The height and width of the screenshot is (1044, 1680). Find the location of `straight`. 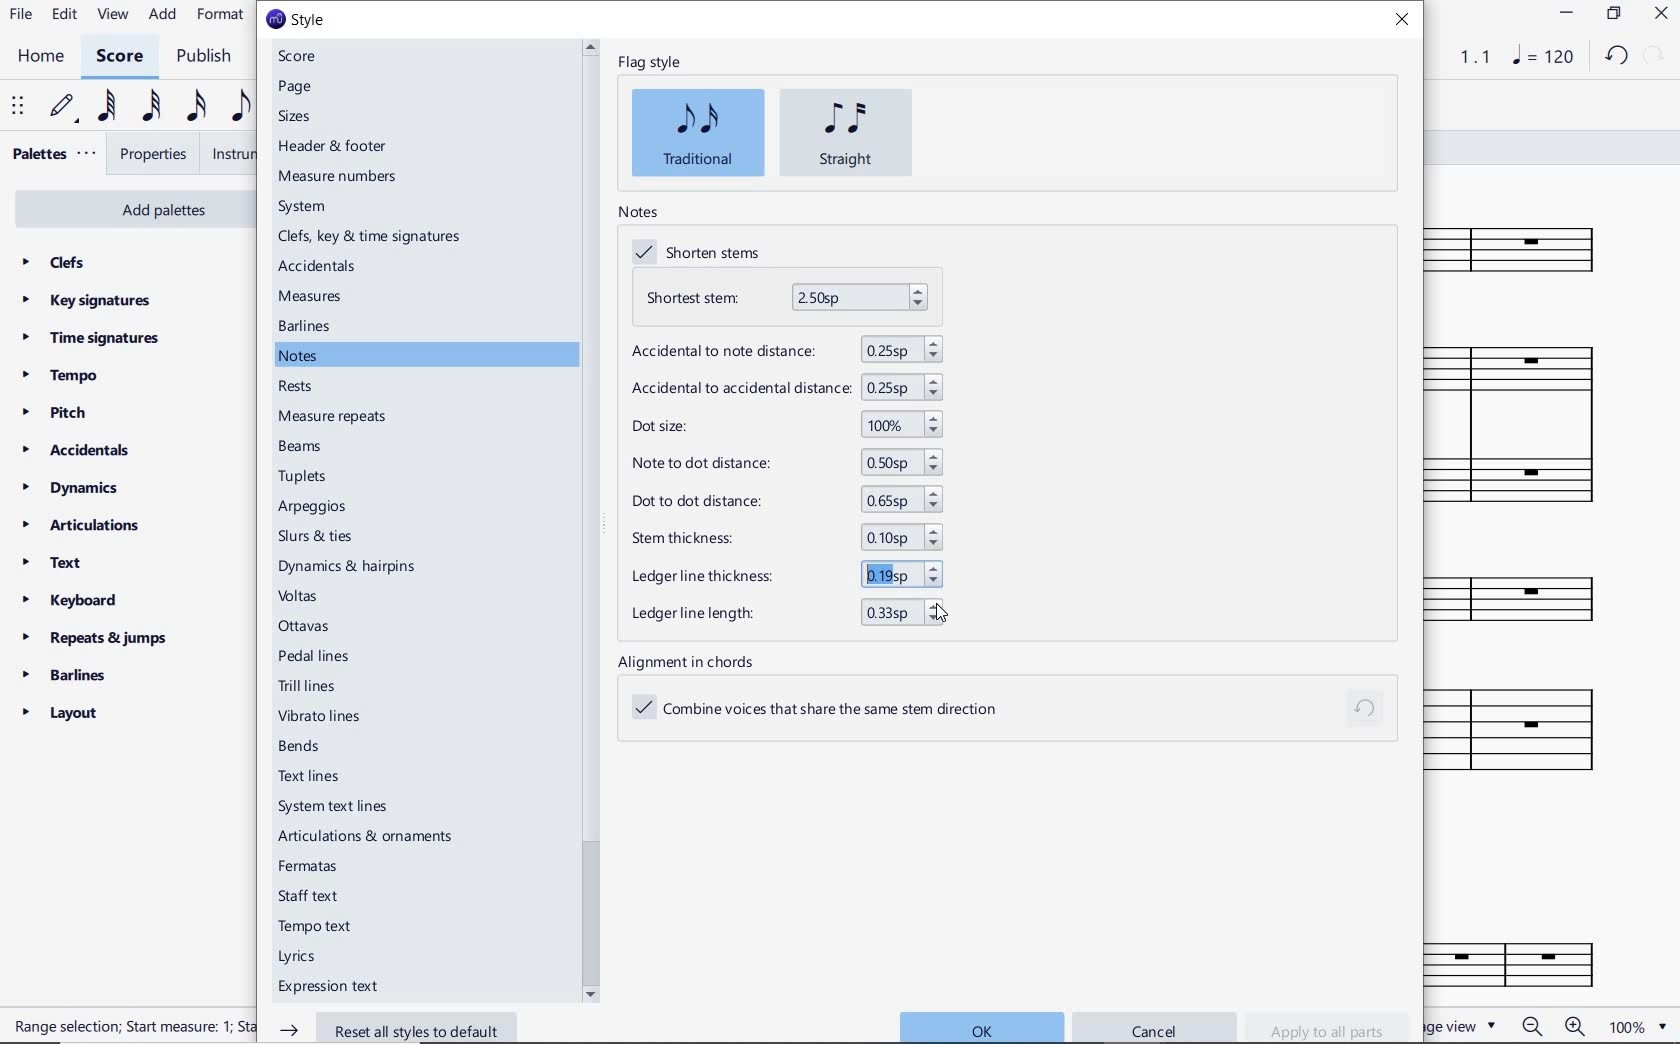

straight is located at coordinates (847, 133).